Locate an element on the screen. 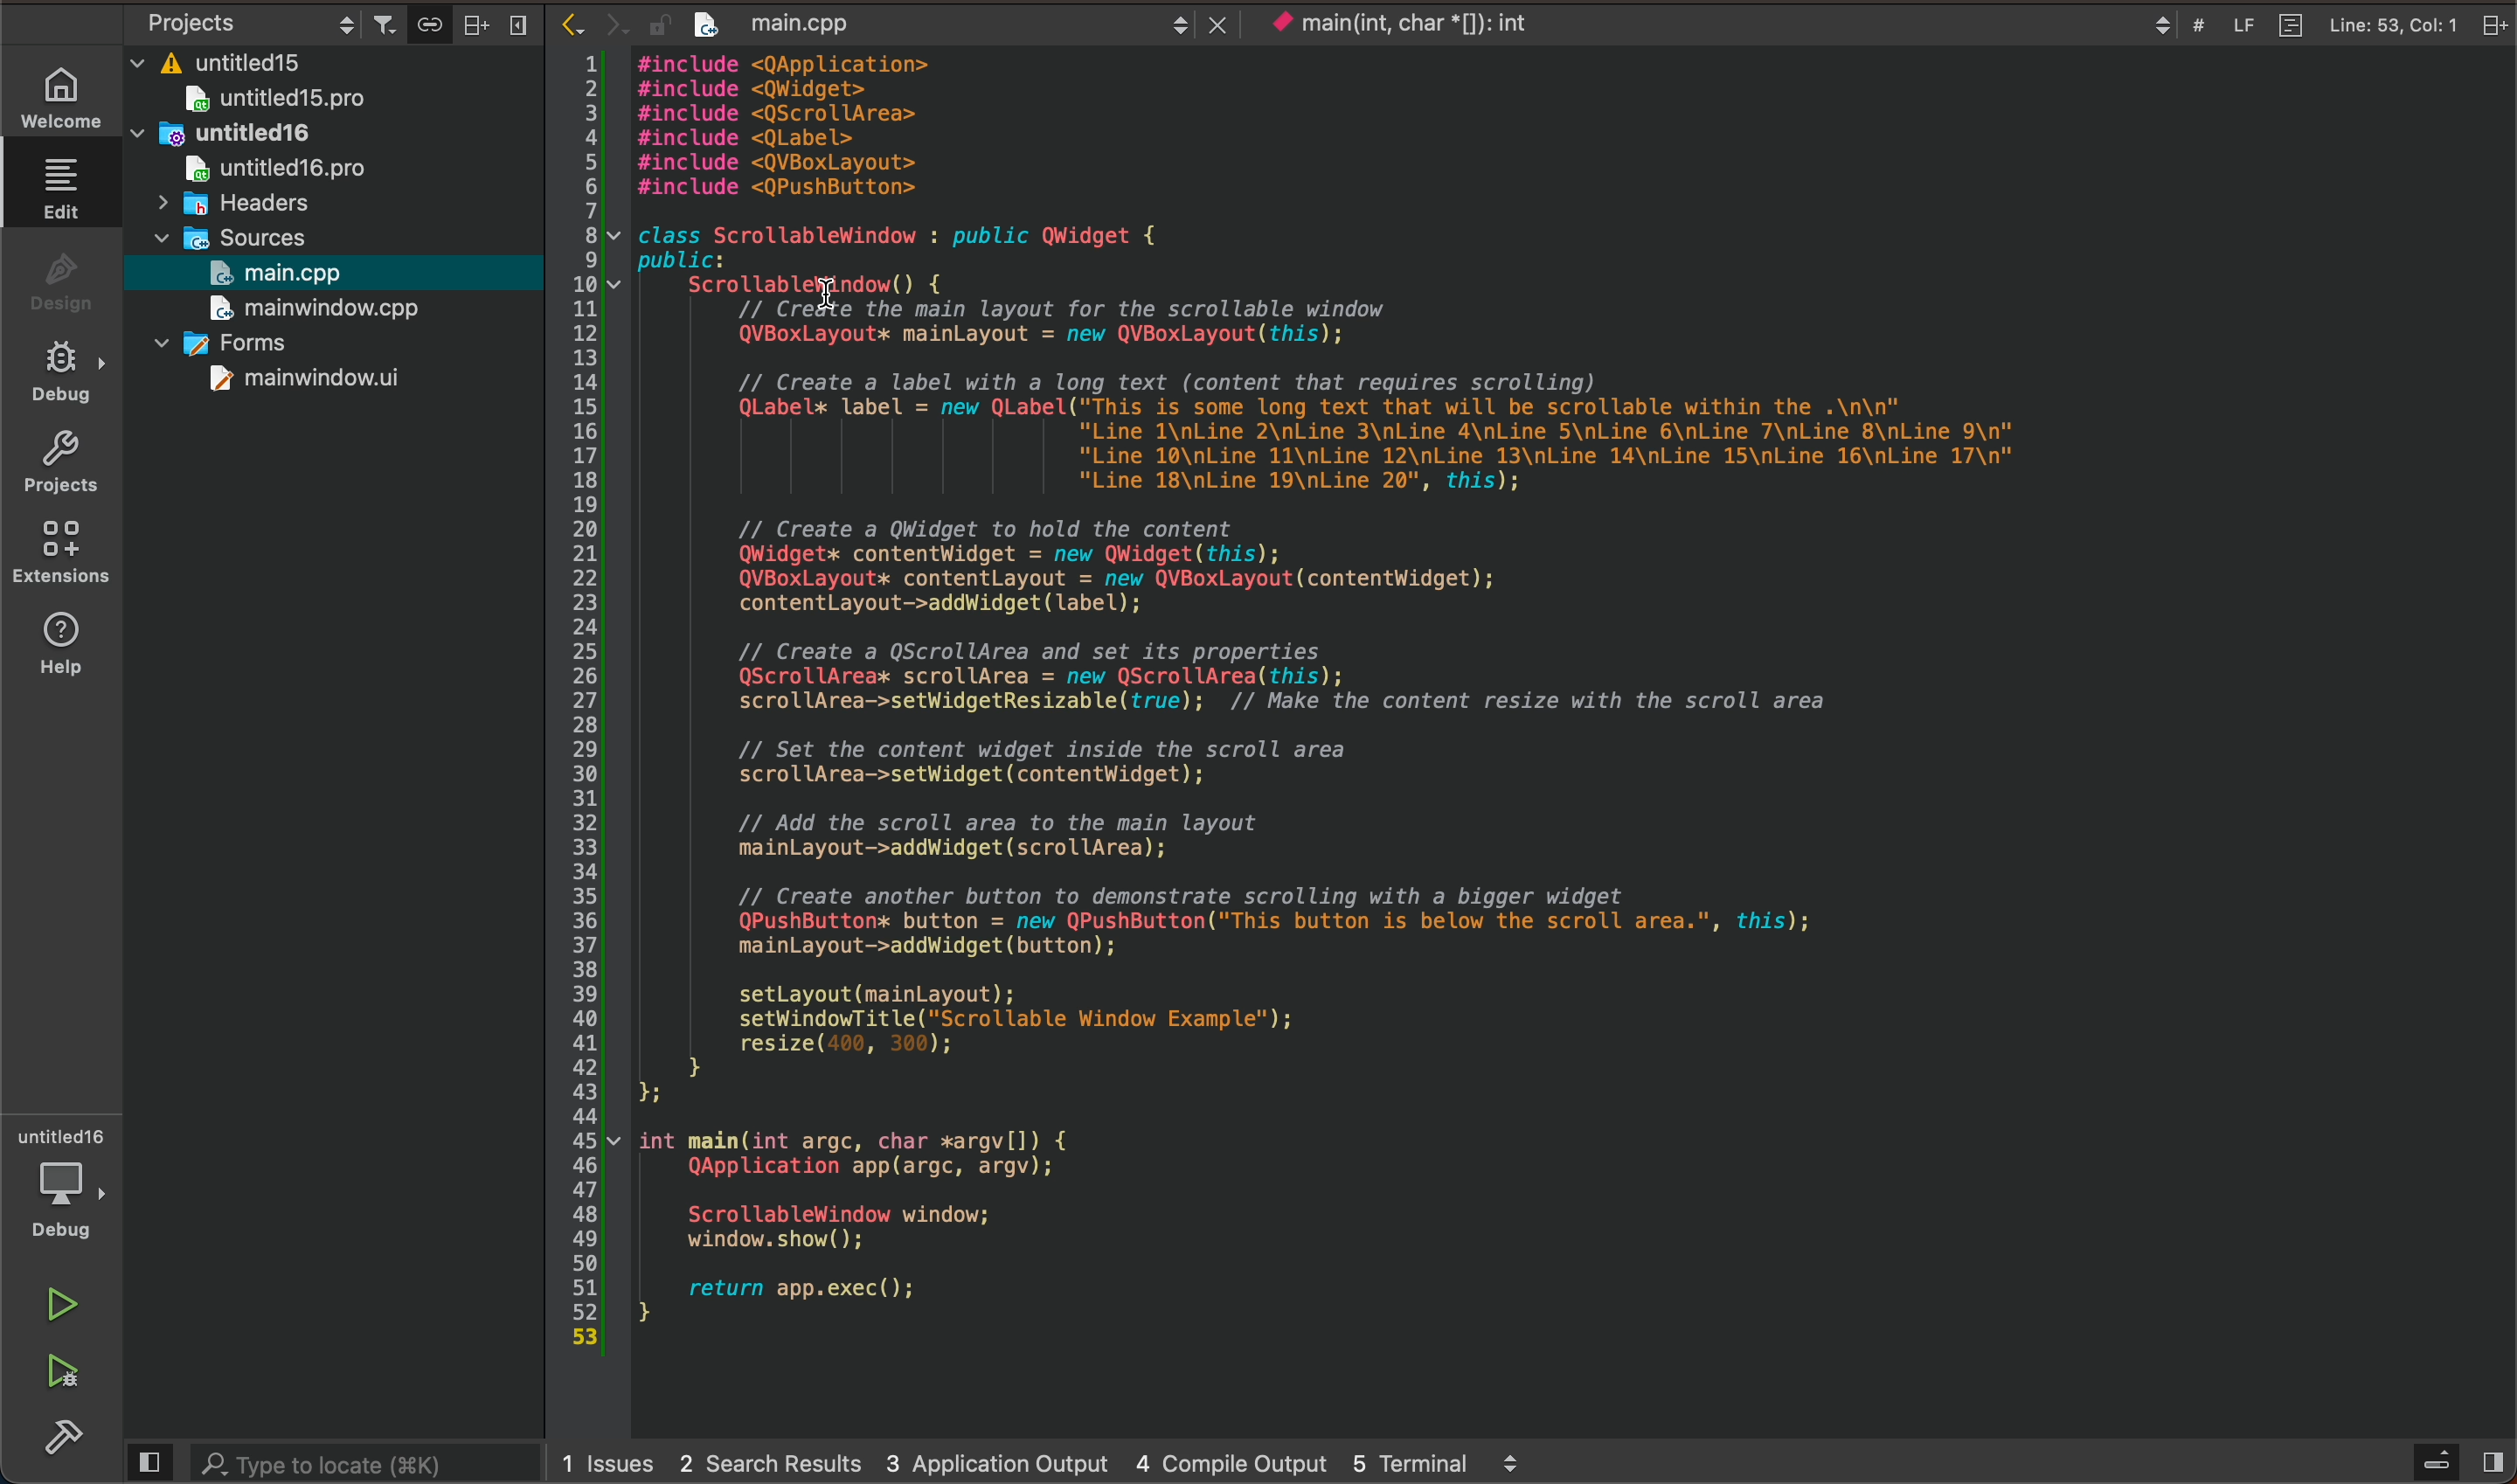  untitled16pro is located at coordinates (281, 167).